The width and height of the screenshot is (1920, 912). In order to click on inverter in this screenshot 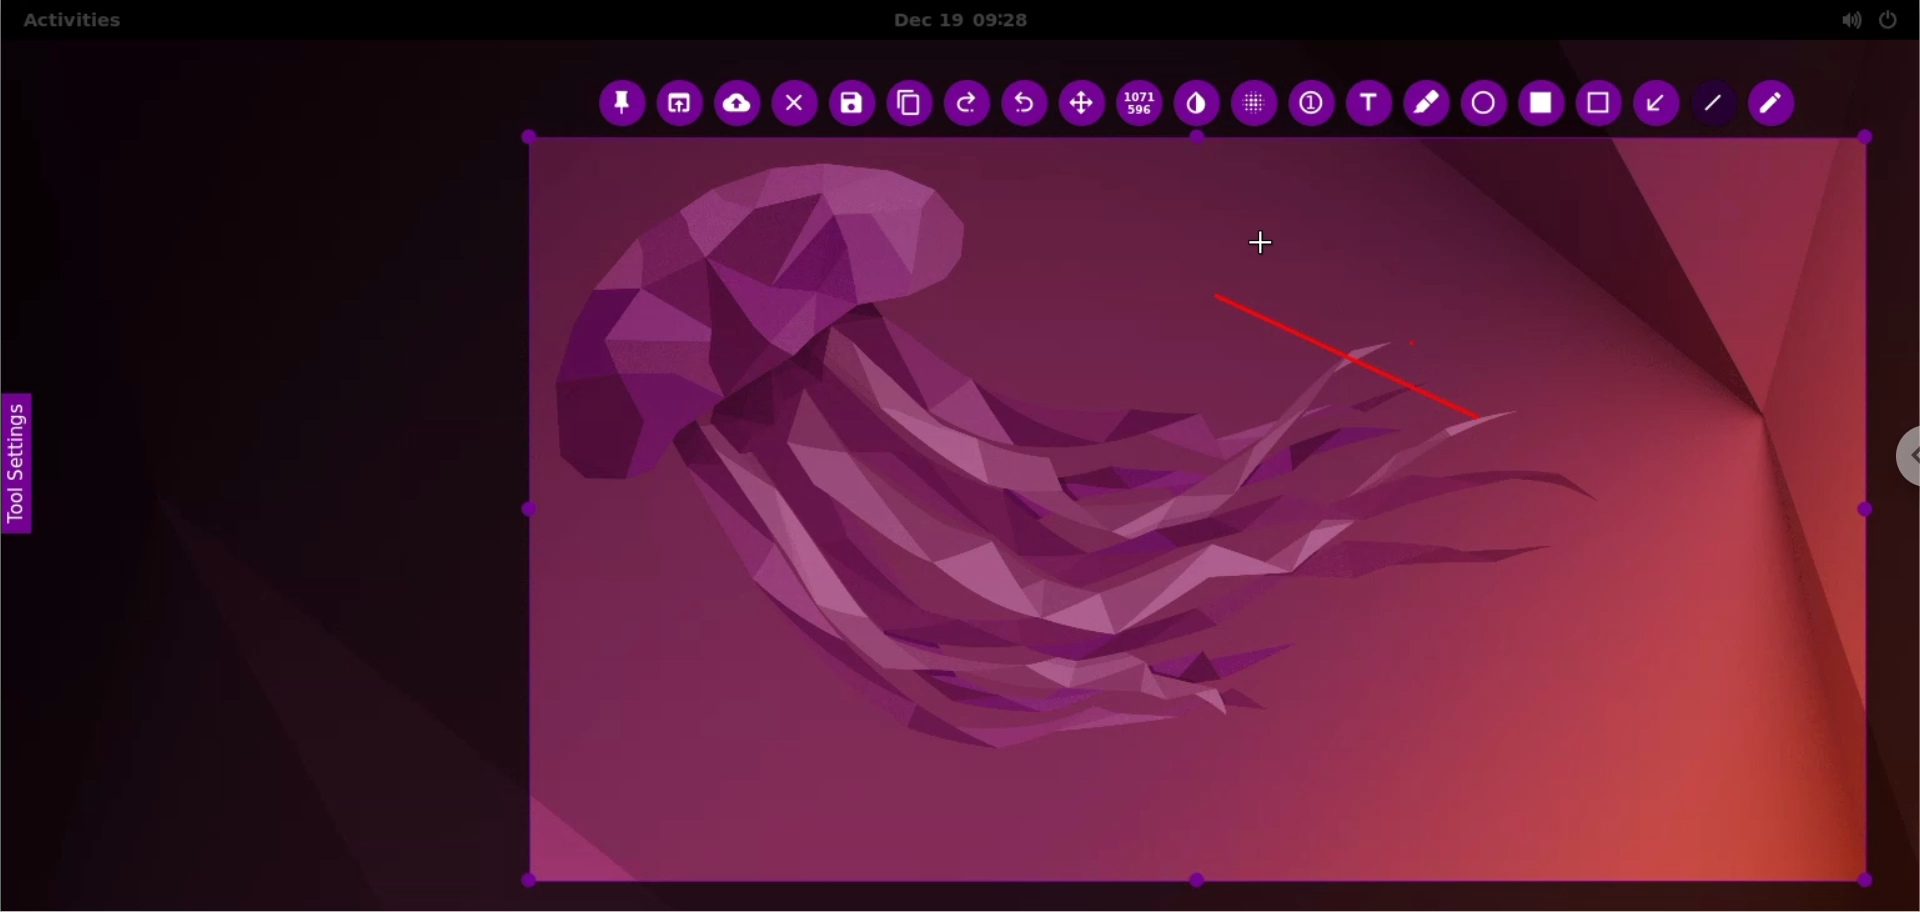, I will do `click(1195, 104)`.